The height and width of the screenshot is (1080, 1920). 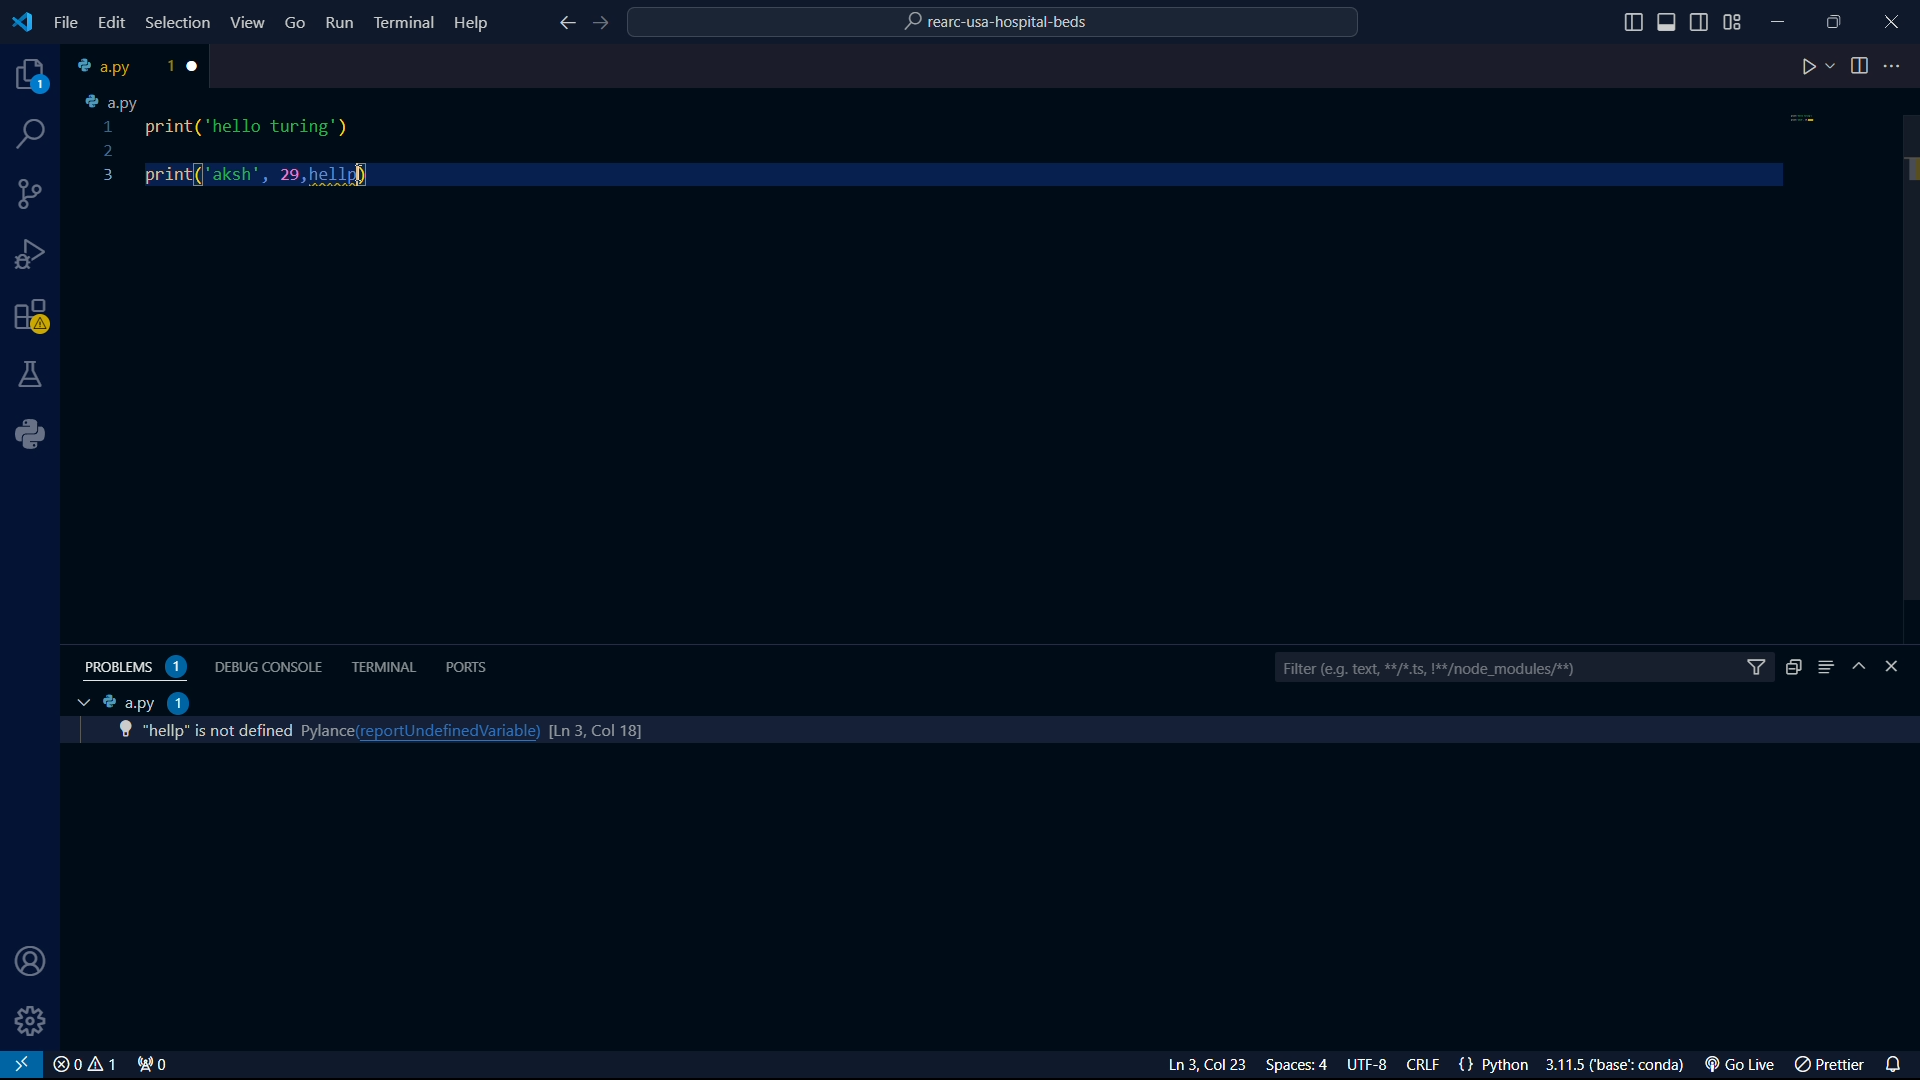 What do you see at coordinates (32, 319) in the screenshot?
I see `warning` at bounding box center [32, 319].